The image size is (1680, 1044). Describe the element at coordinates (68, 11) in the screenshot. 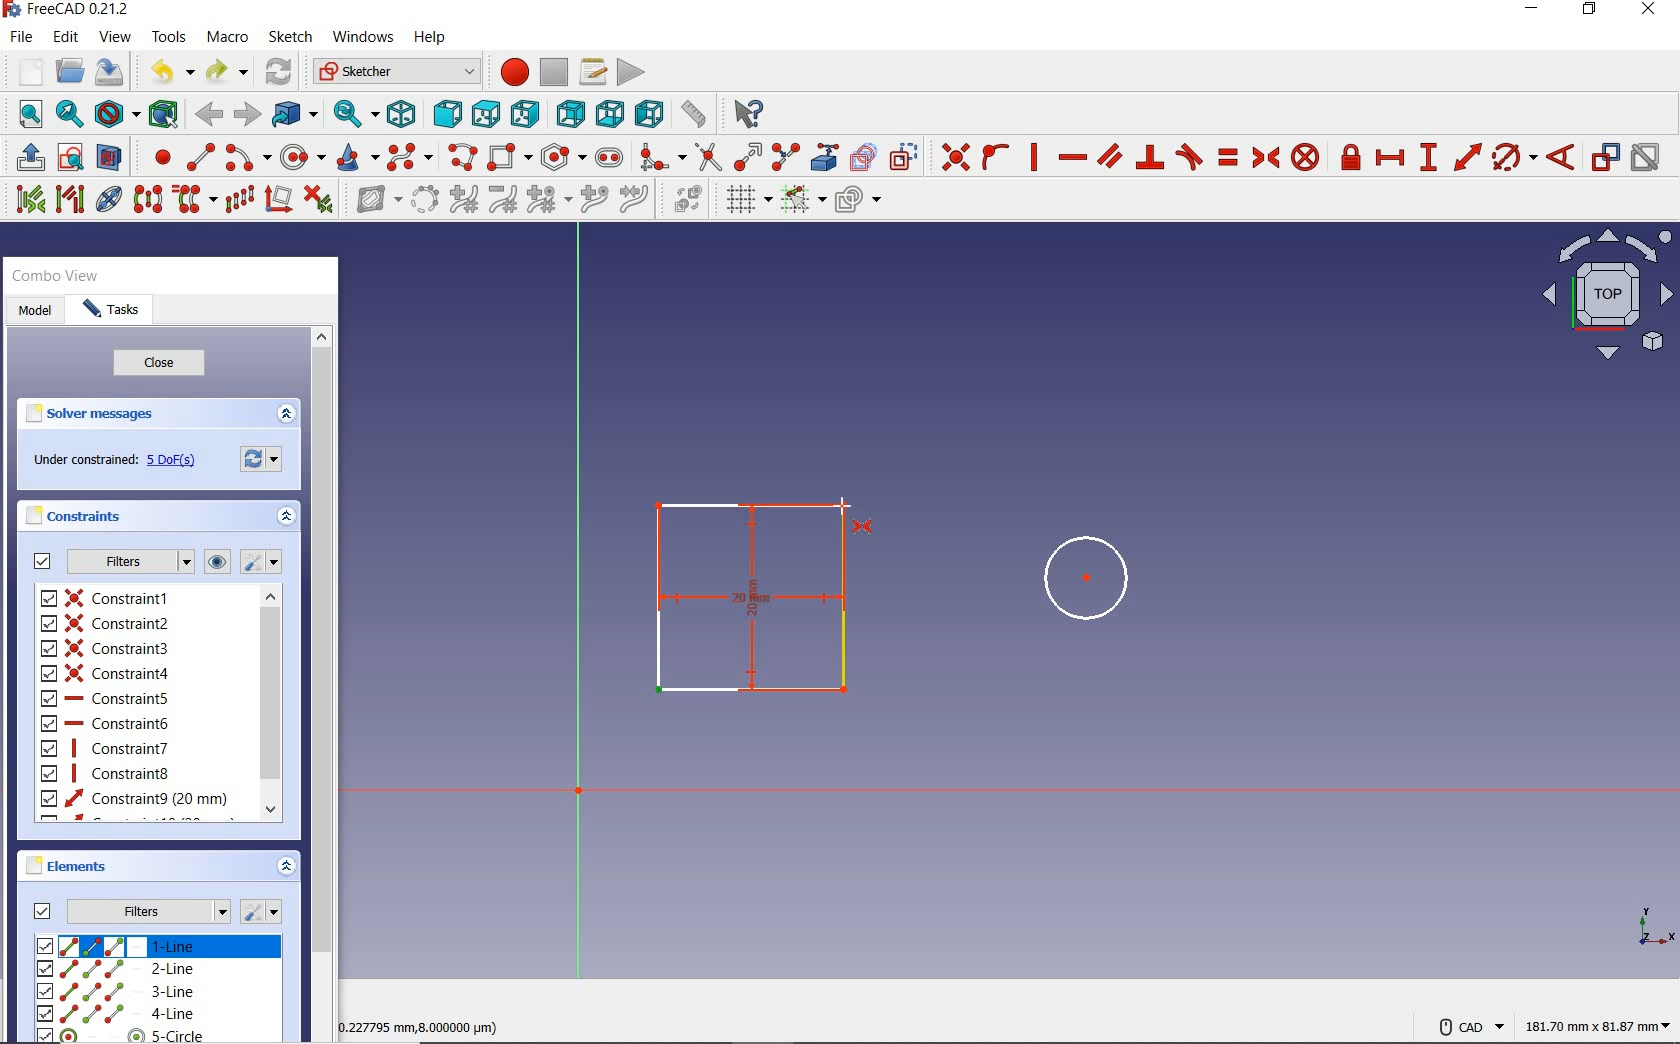

I see `FreeCAD 0.21.2` at that location.